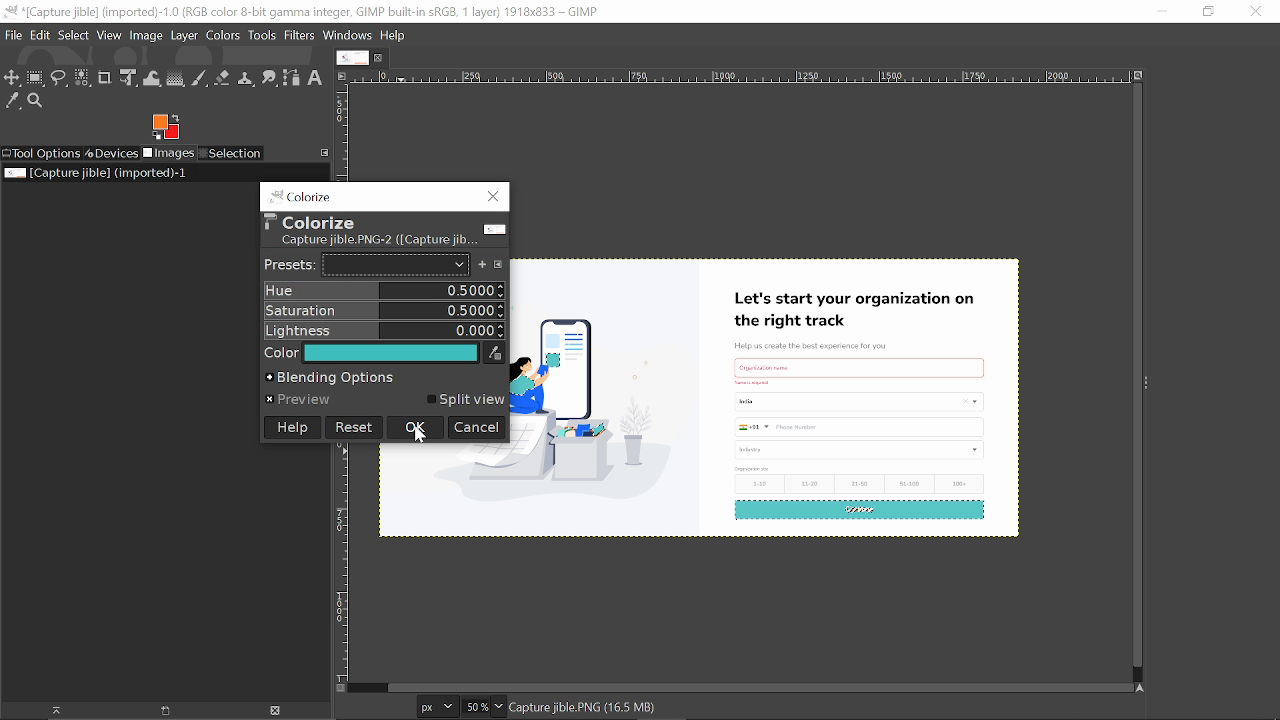 This screenshot has height=720, width=1280. What do you see at coordinates (152, 79) in the screenshot?
I see `Wrap text tool` at bounding box center [152, 79].